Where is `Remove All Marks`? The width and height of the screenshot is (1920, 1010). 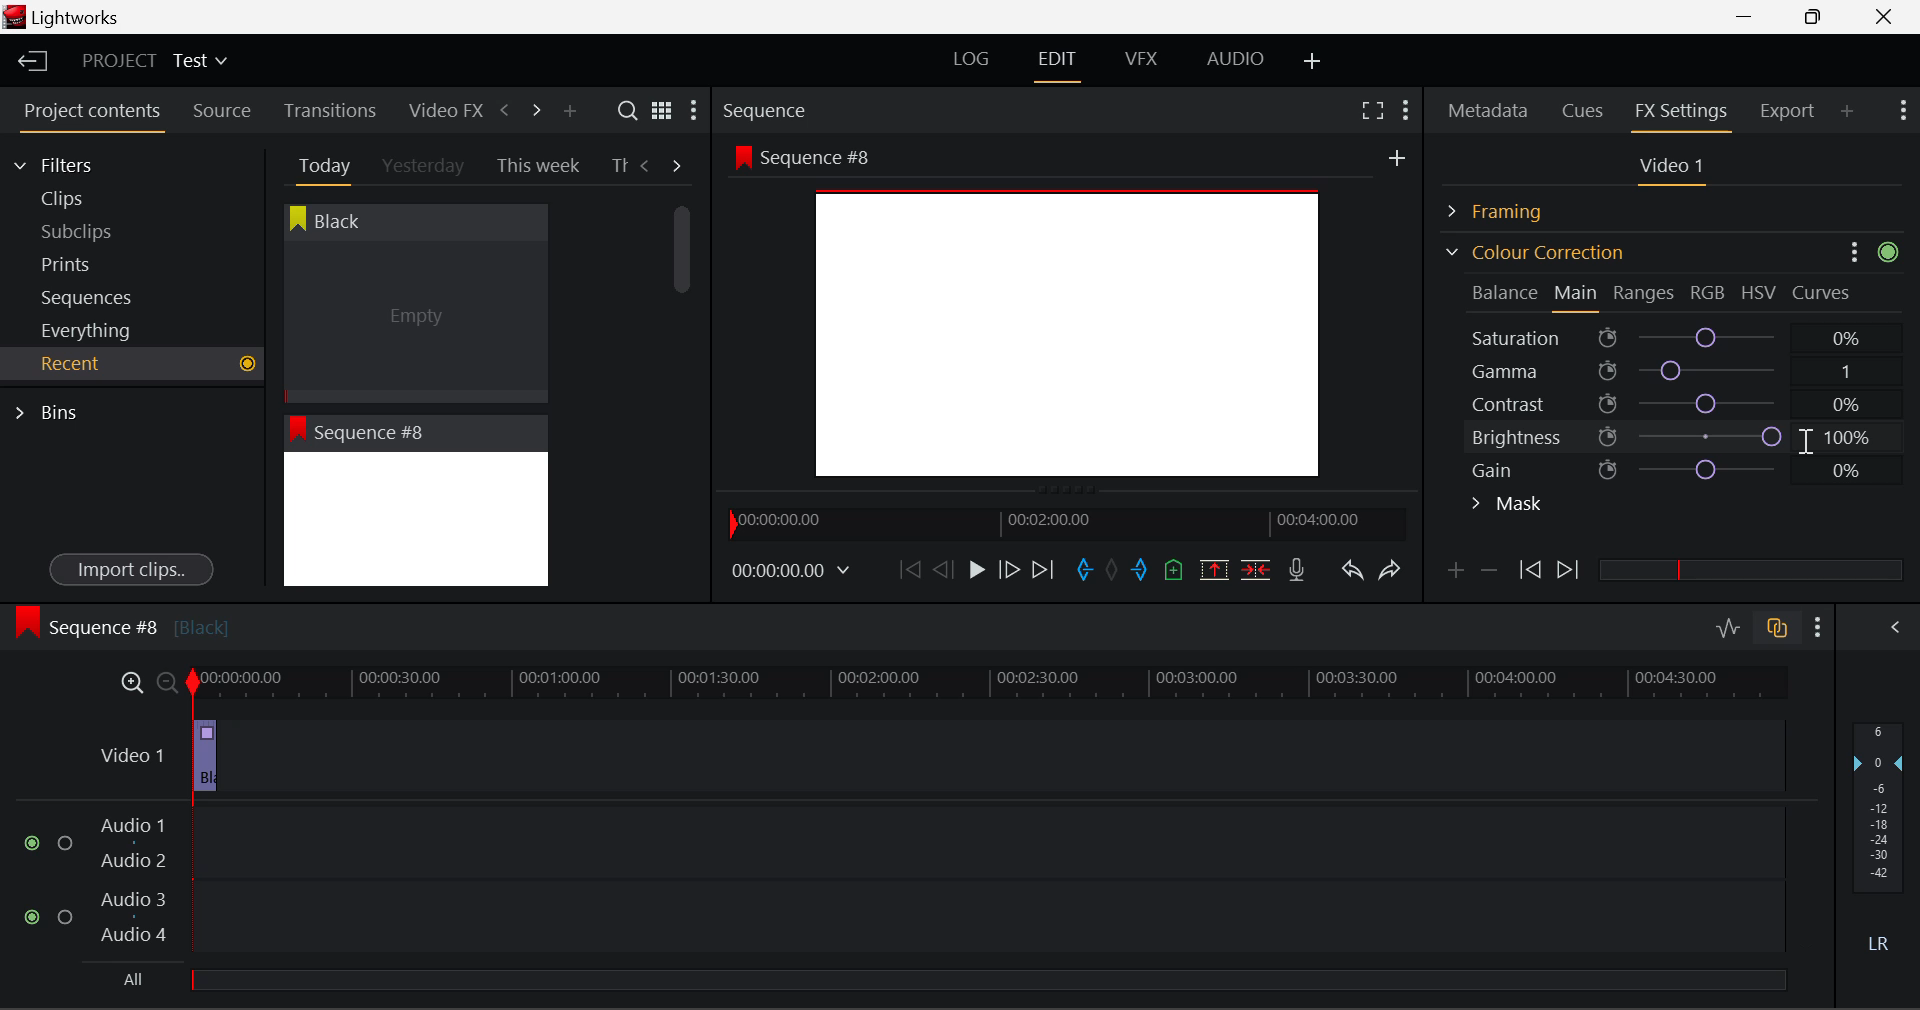 Remove All Marks is located at coordinates (1114, 572).